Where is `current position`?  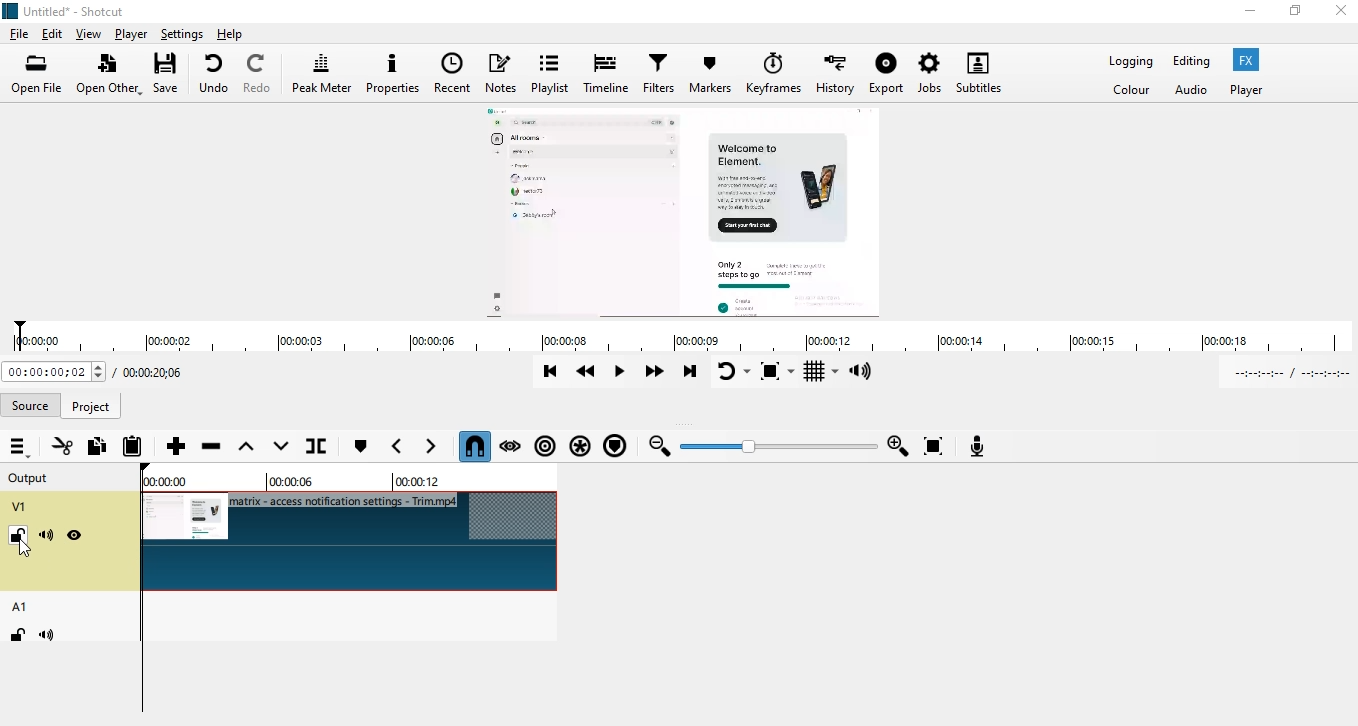
current position is located at coordinates (53, 373).